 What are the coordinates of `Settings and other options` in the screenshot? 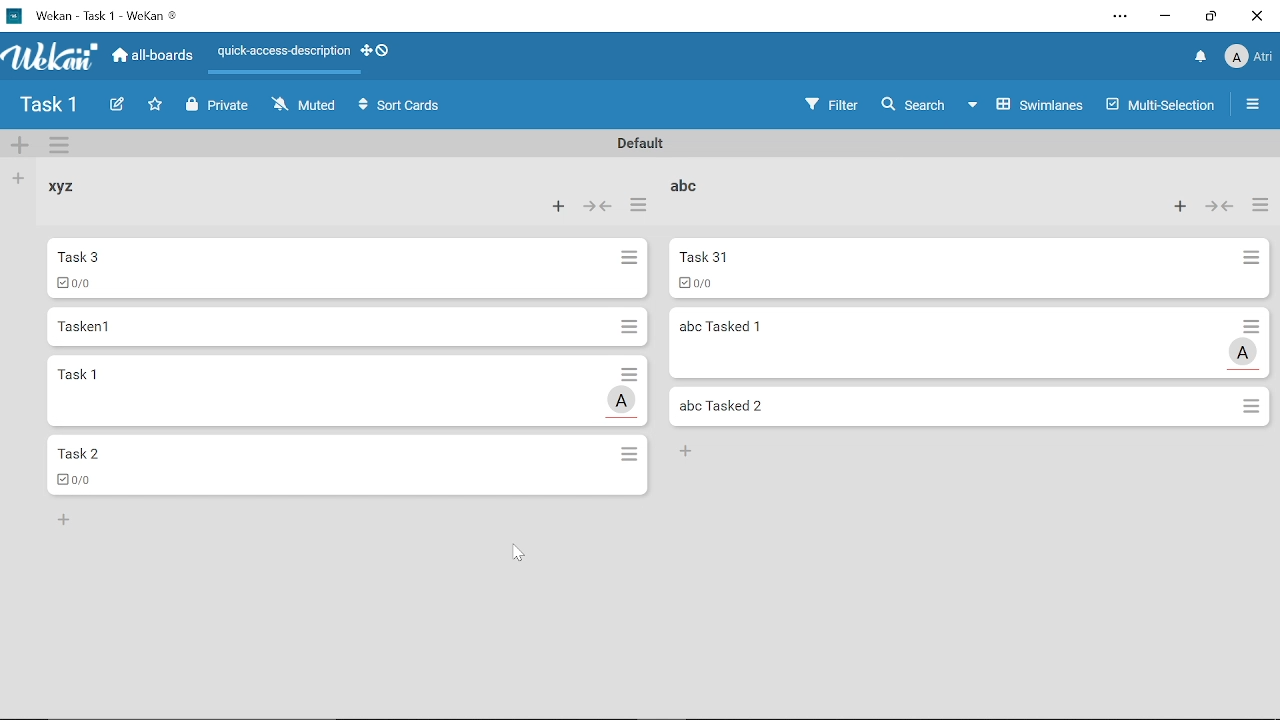 It's located at (1122, 18).